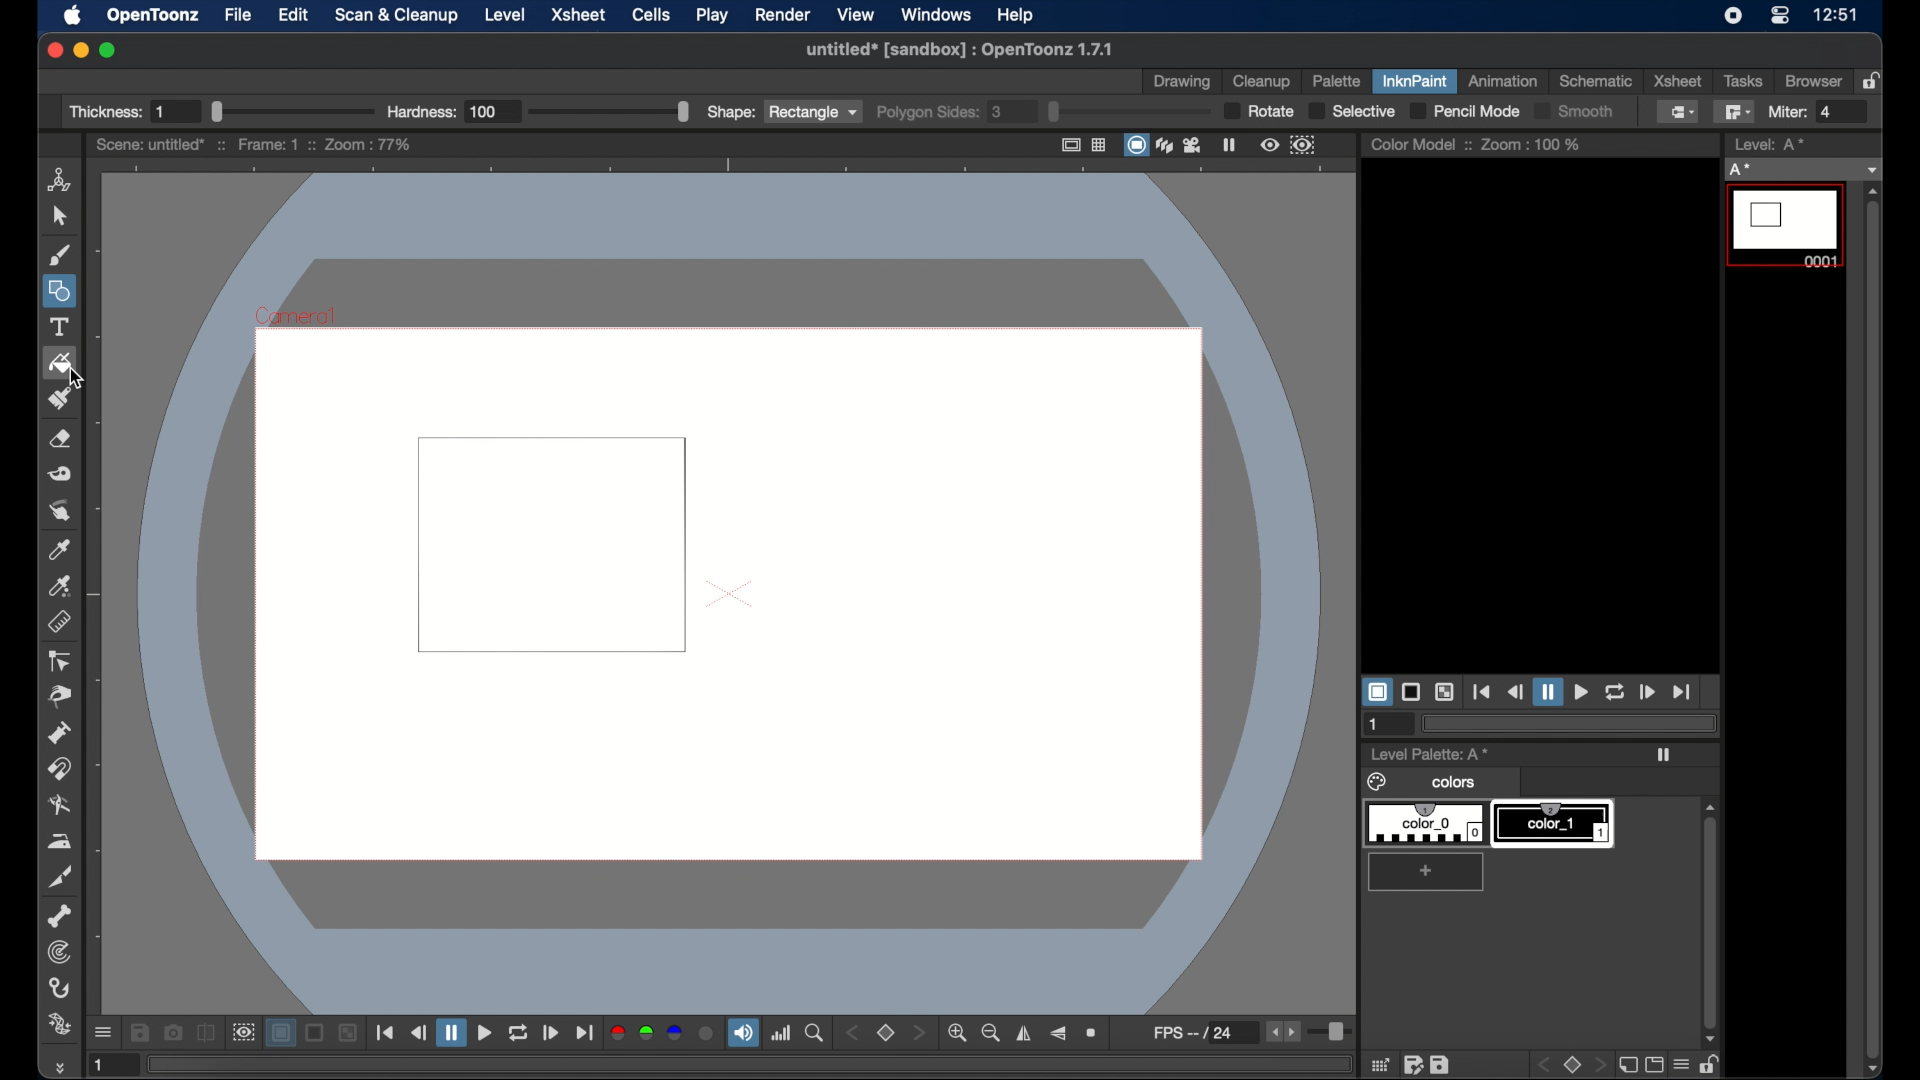 Image resolution: width=1920 pixels, height=1080 pixels. I want to click on level 0001, so click(1788, 226).